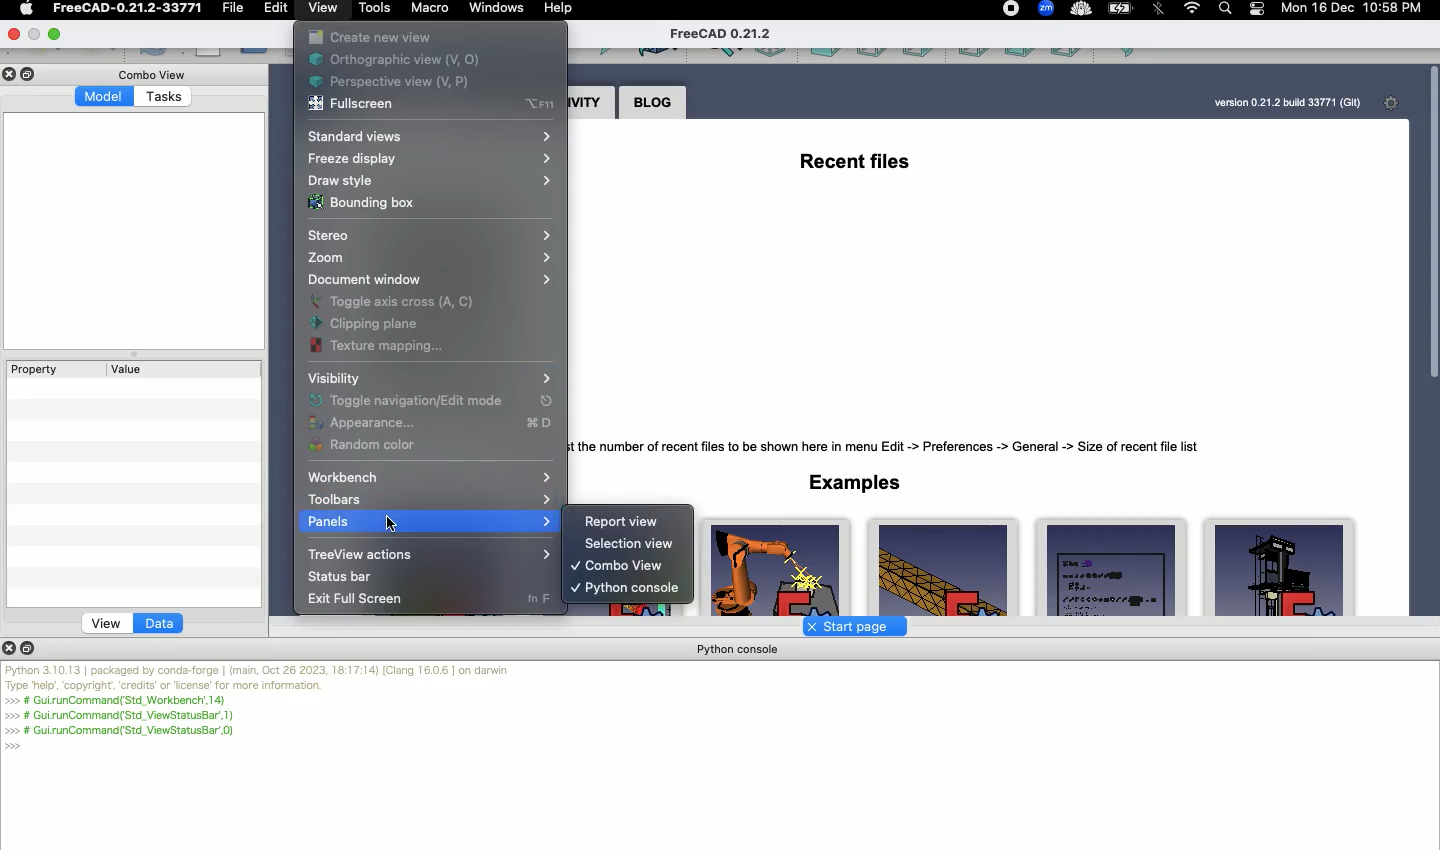 The width and height of the screenshot is (1440, 850). I want to click on Random color, so click(368, 447).